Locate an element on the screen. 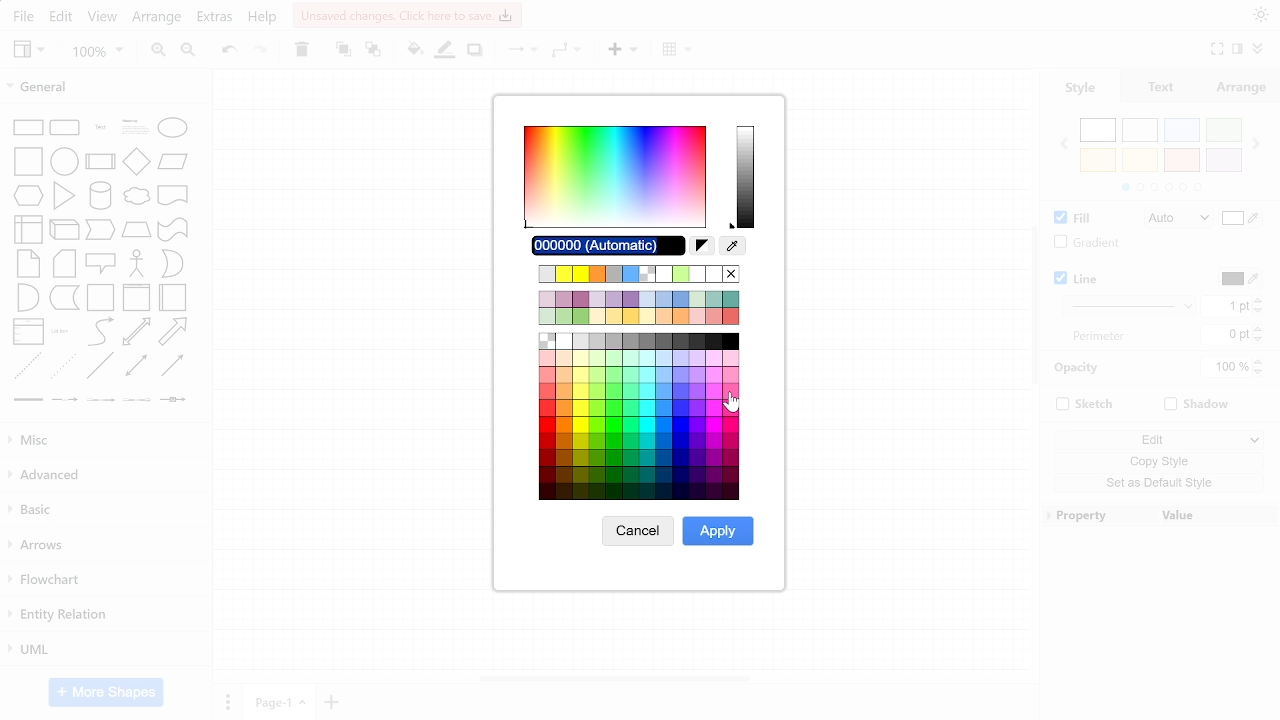 This screenshot has height=720, width=1280. Other colors is located at coordinates (640, 307).